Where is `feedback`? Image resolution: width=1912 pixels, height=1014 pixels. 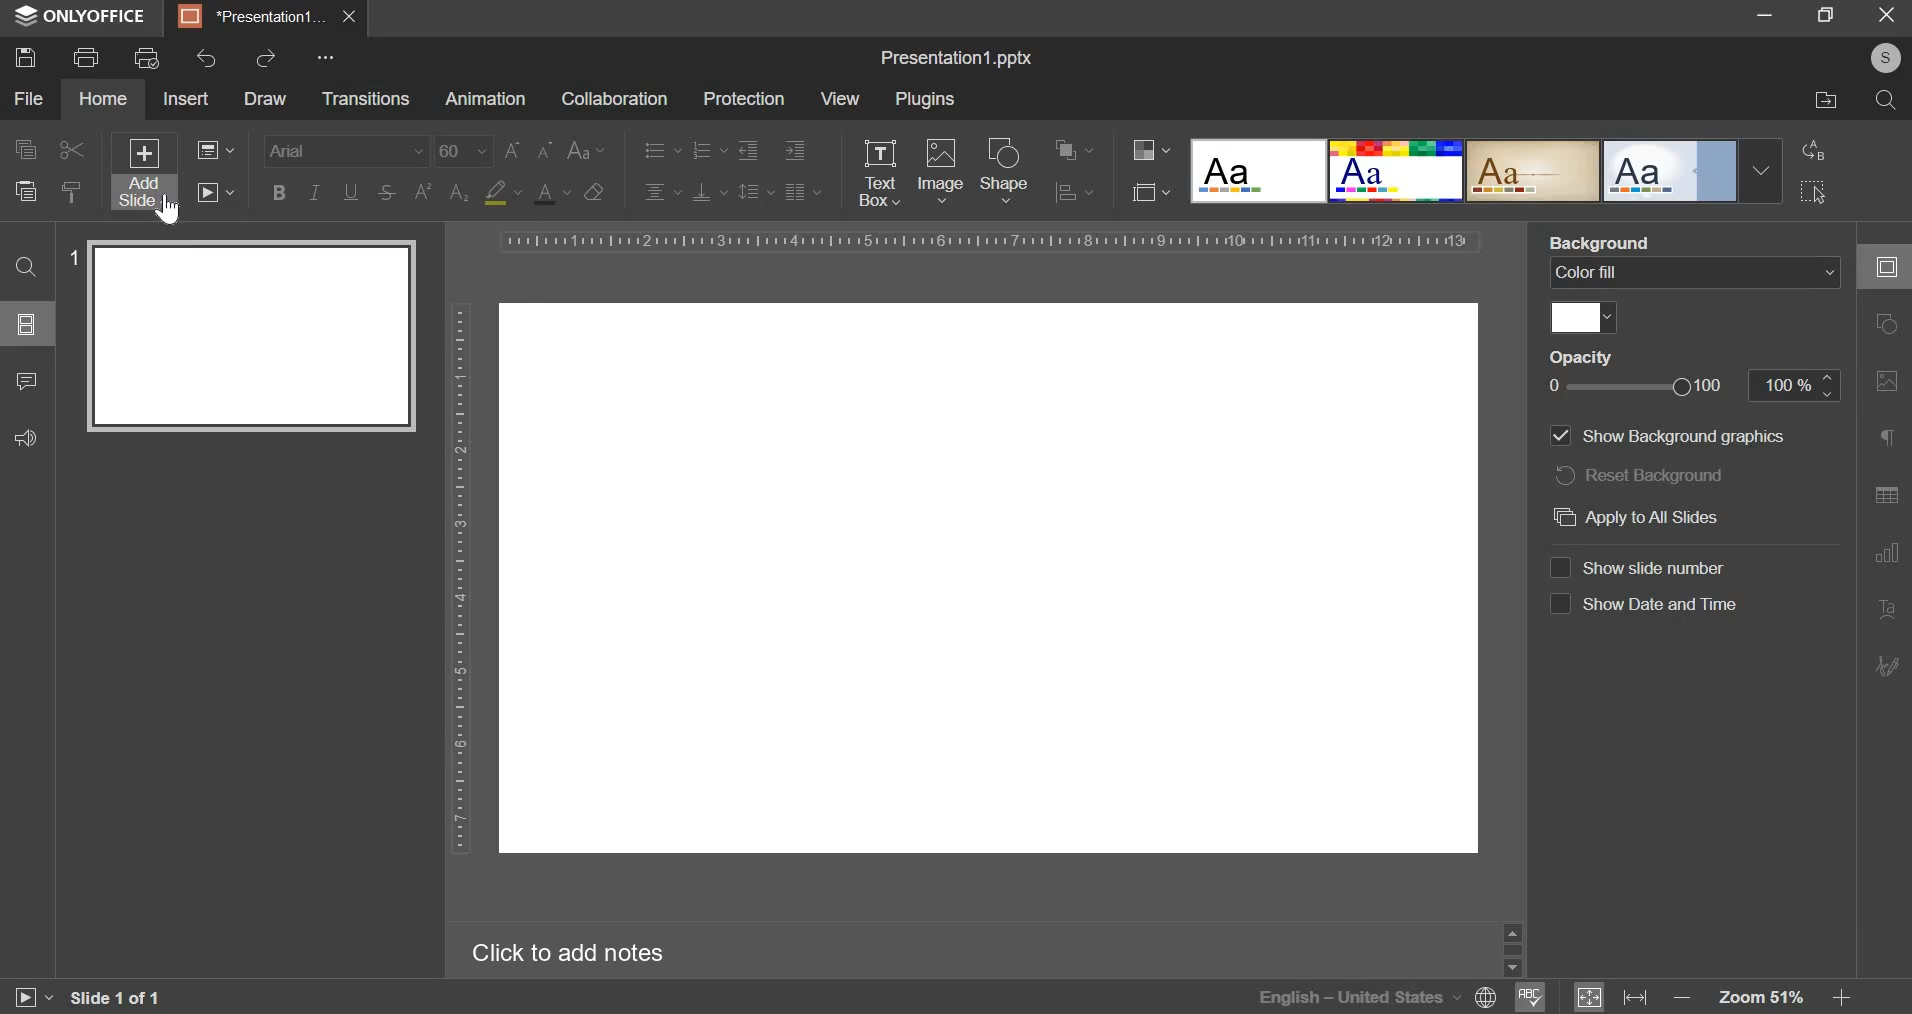 feedback is located at coordinates (22, 435).